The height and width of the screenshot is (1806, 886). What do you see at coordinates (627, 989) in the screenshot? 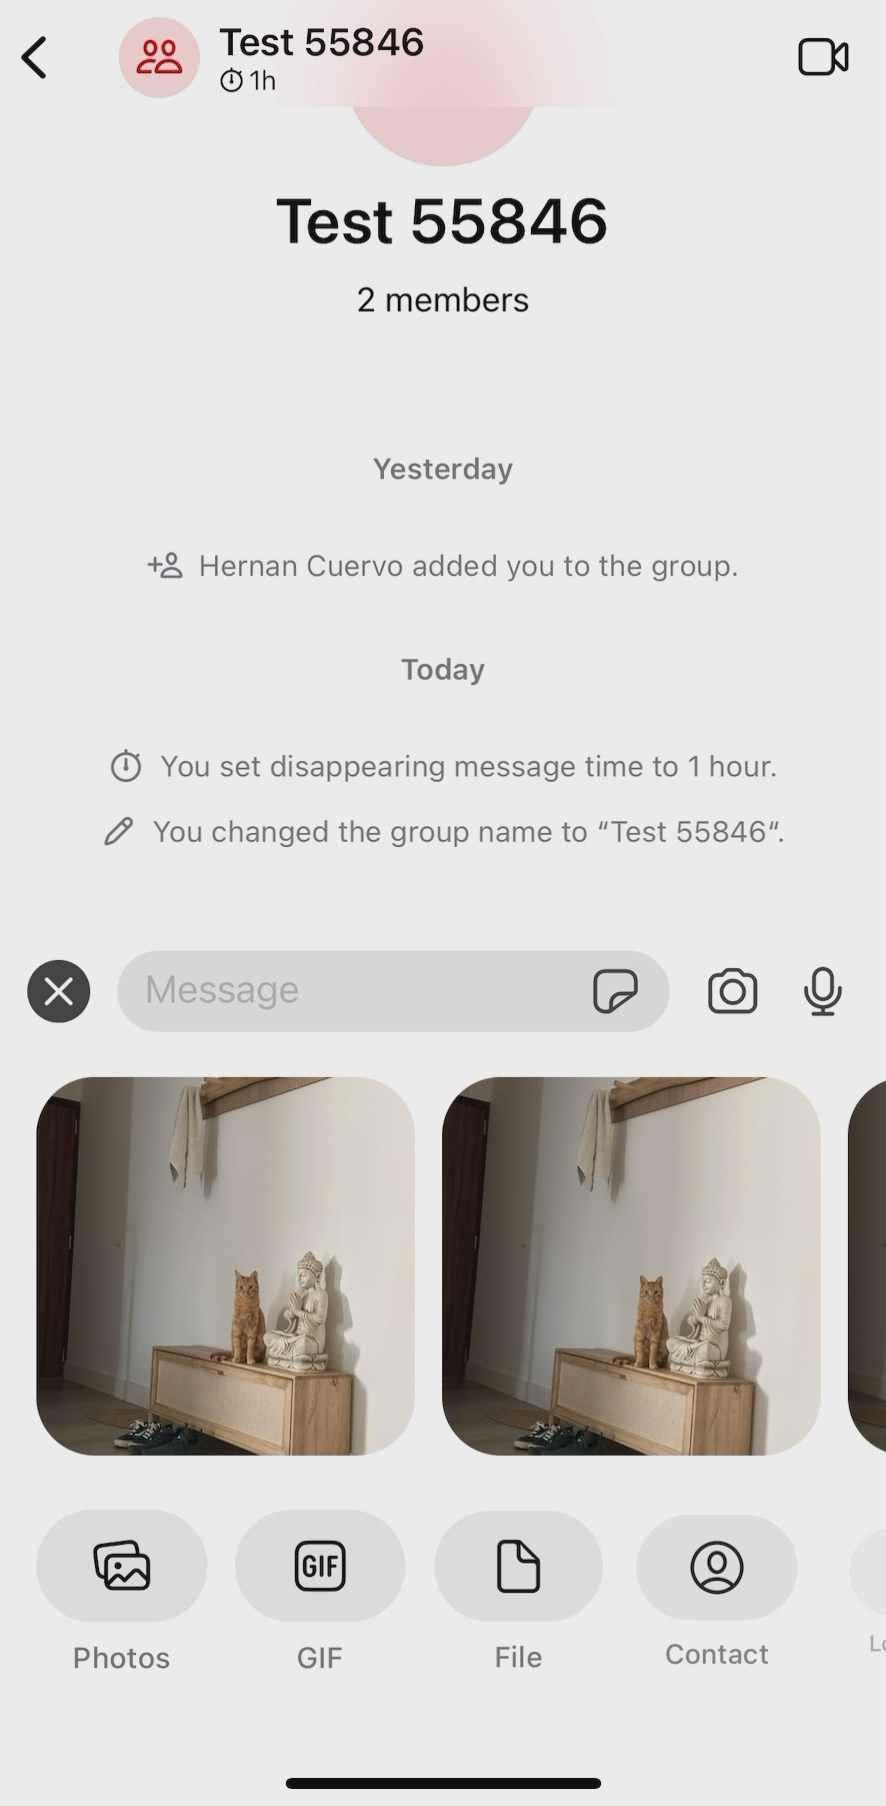
I see `gif` at bounding box center [627, 989].